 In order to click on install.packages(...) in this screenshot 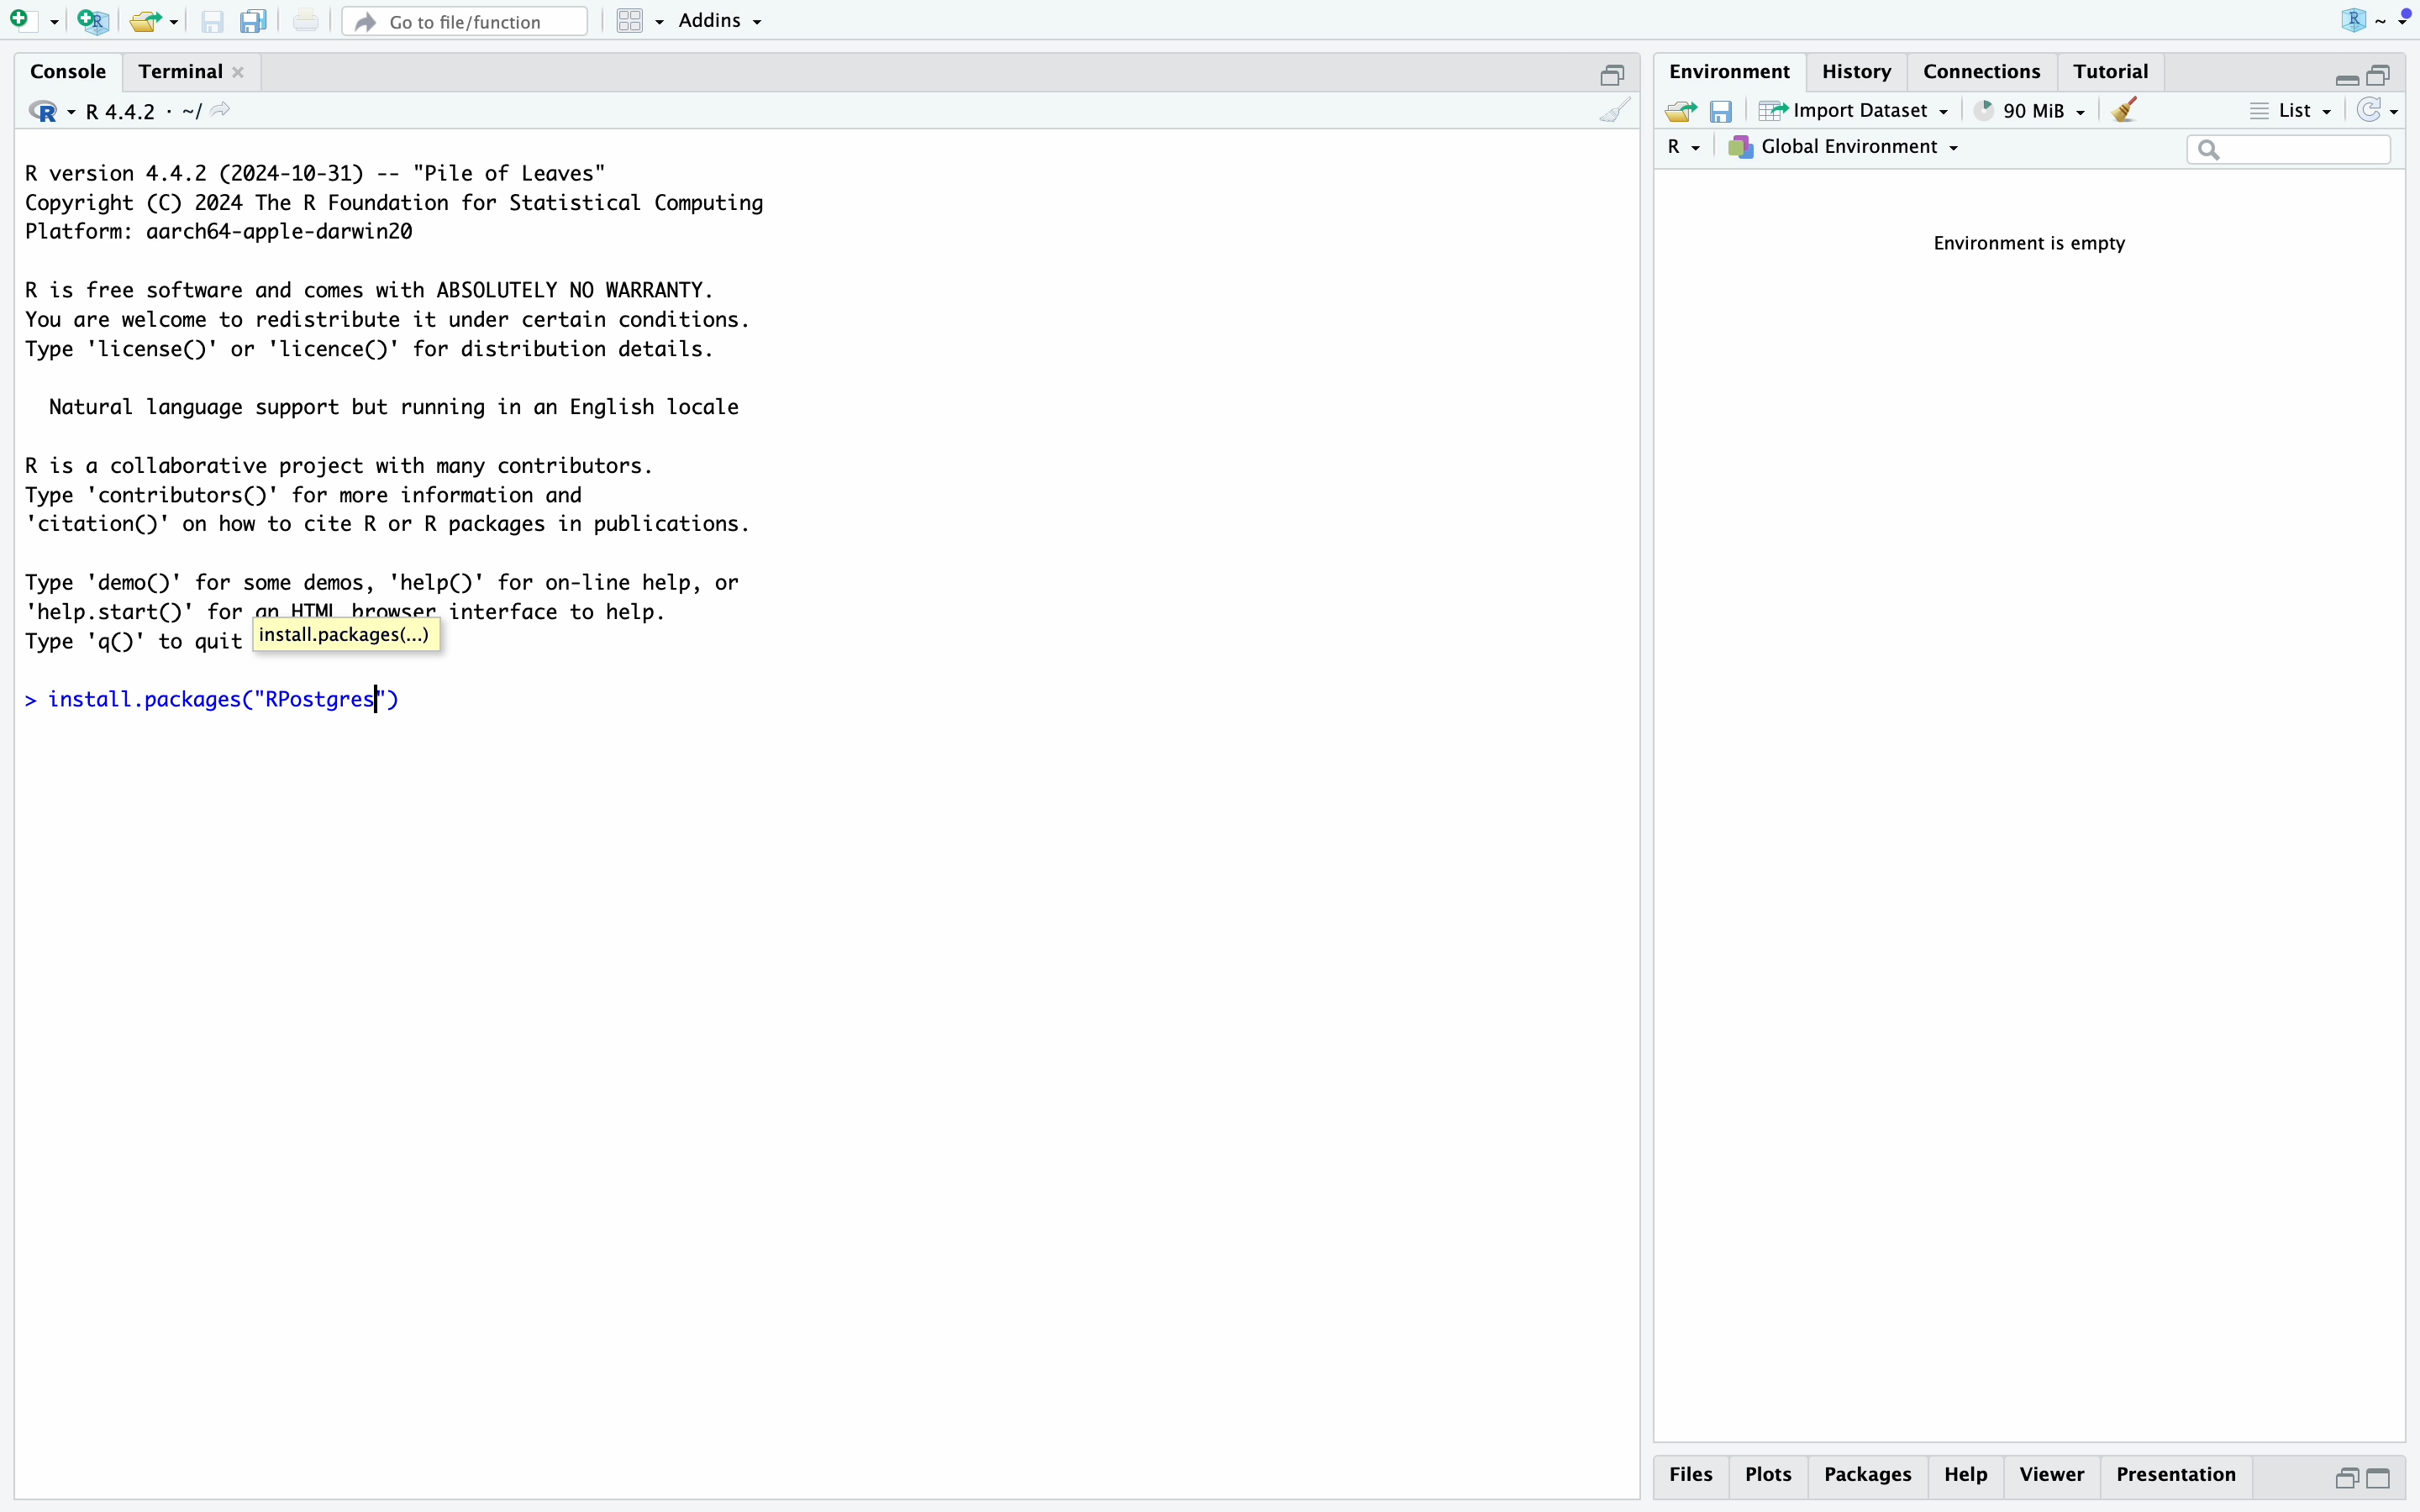, I will do `click(347, 634)`.